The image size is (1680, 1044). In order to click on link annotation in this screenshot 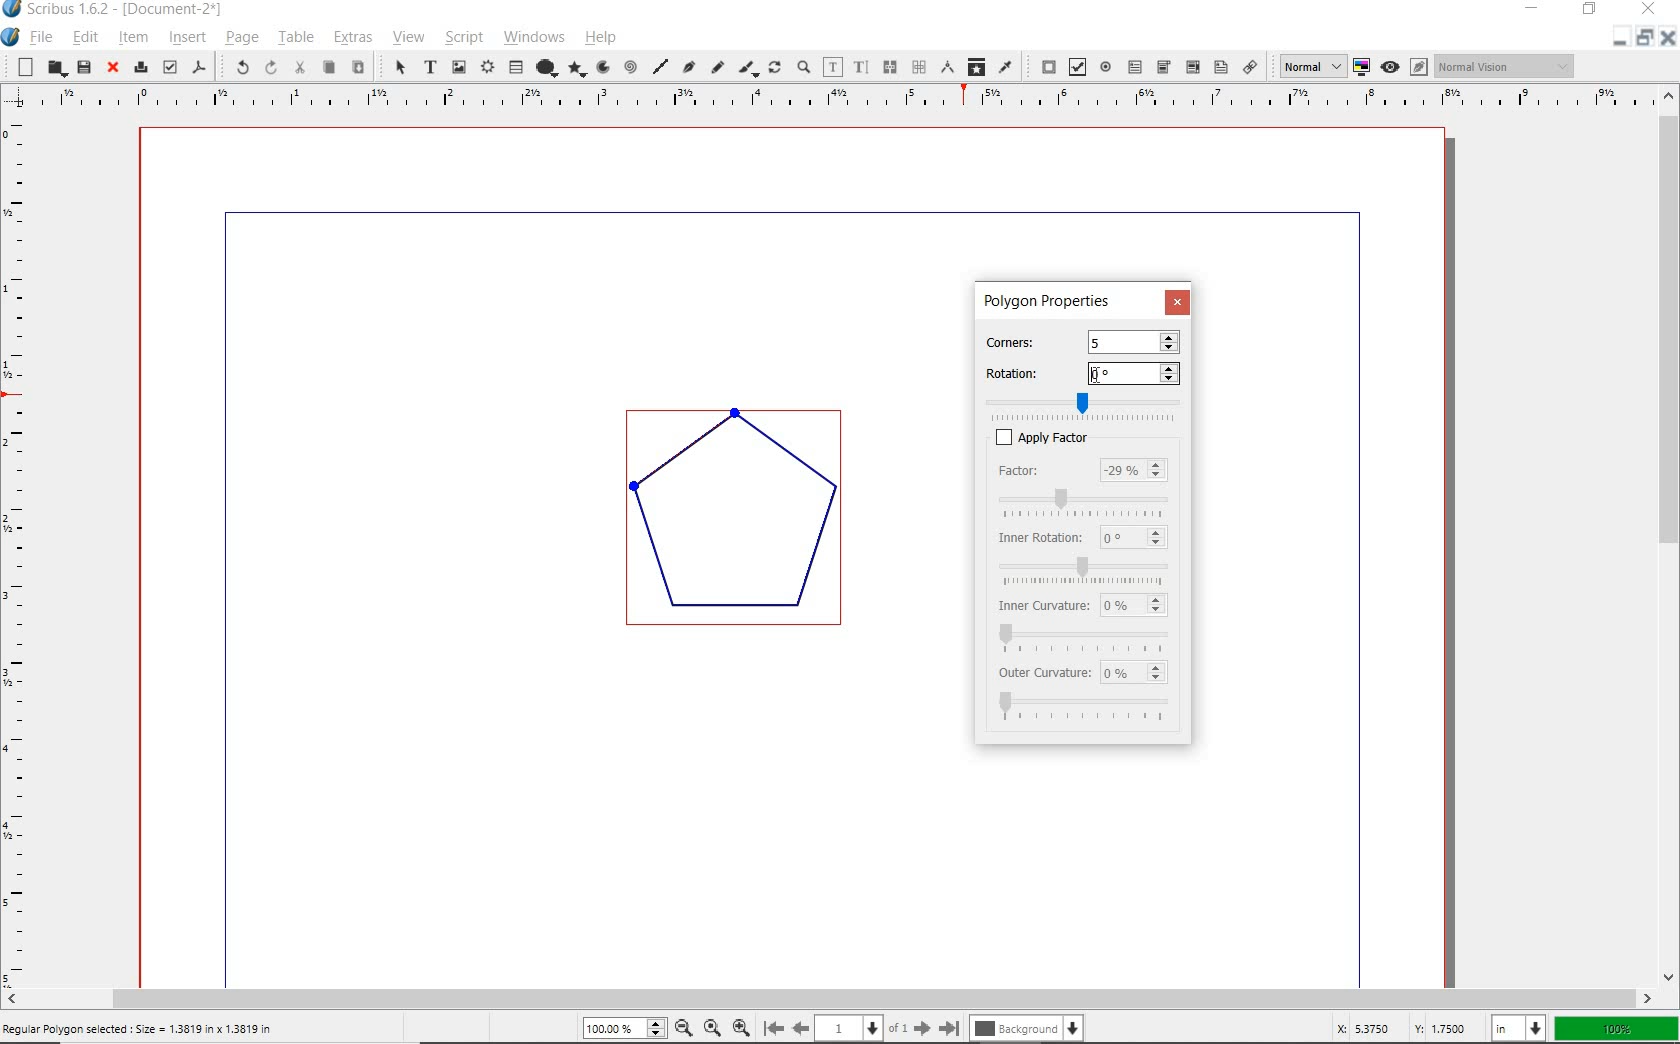, I will do `click(1250, 68)`.